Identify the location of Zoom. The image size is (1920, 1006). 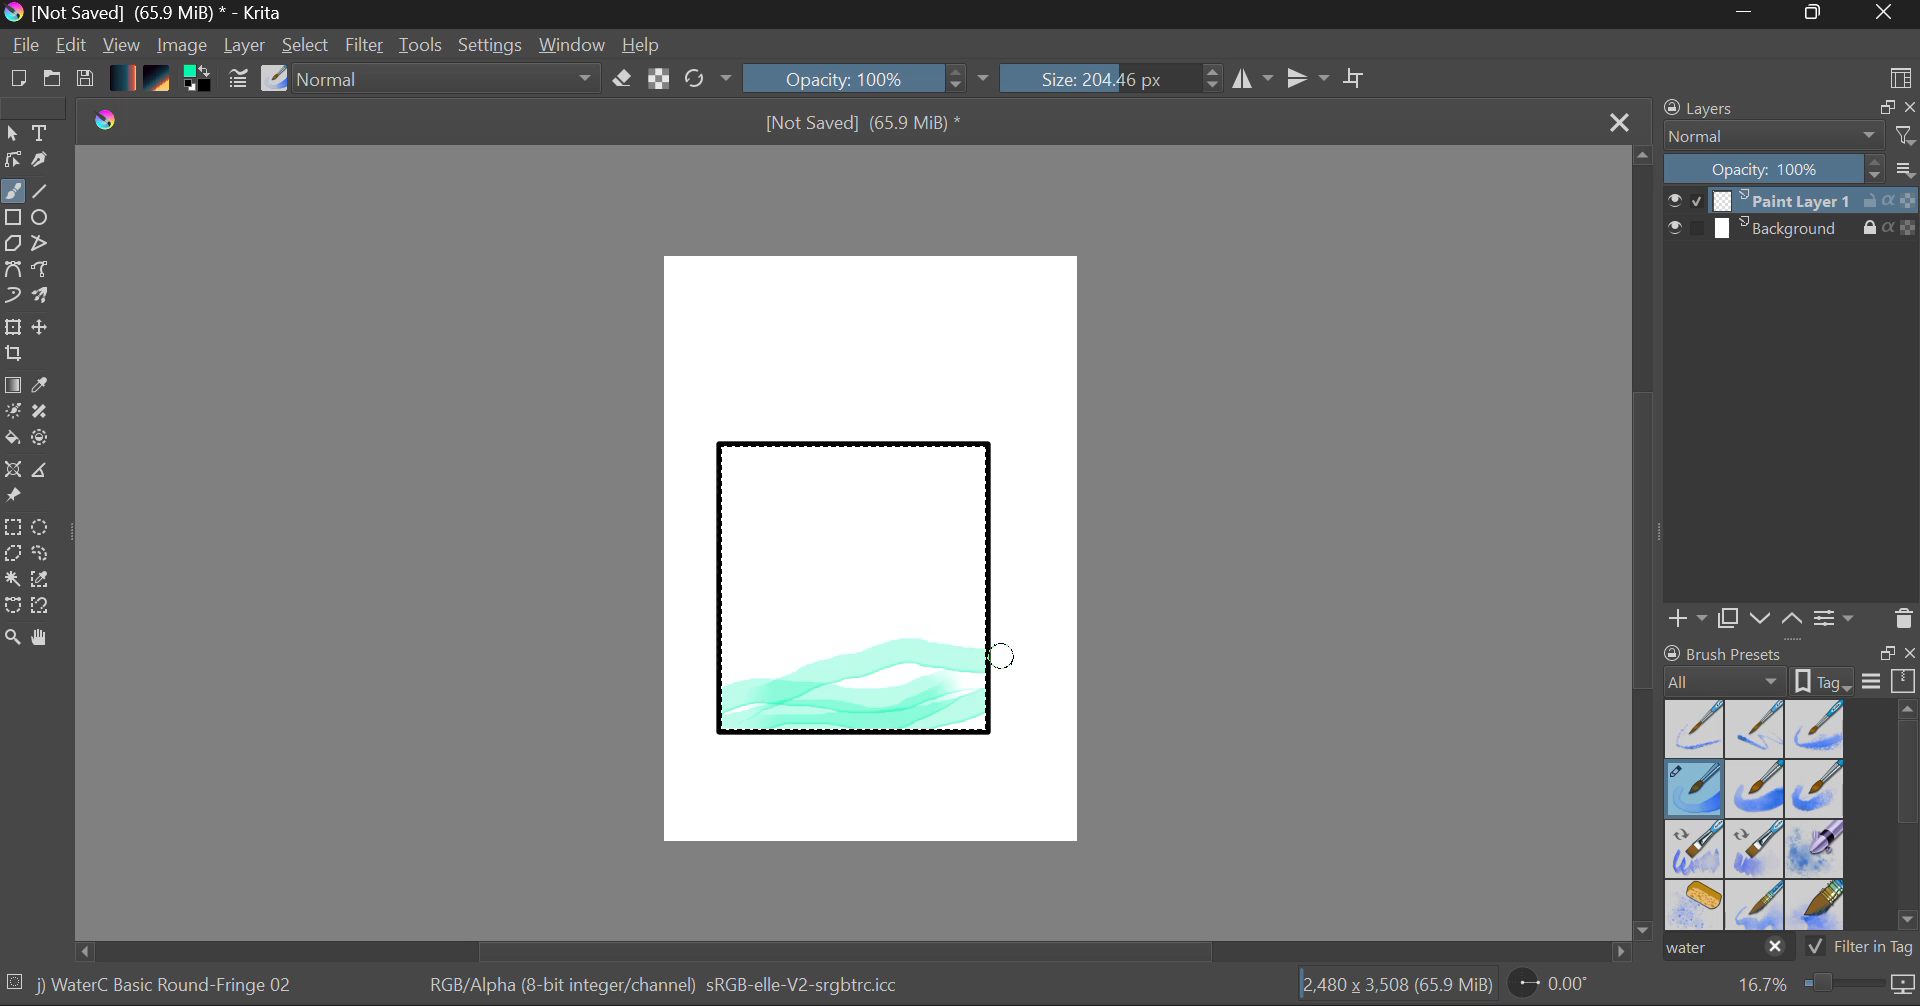
(1823, 985).